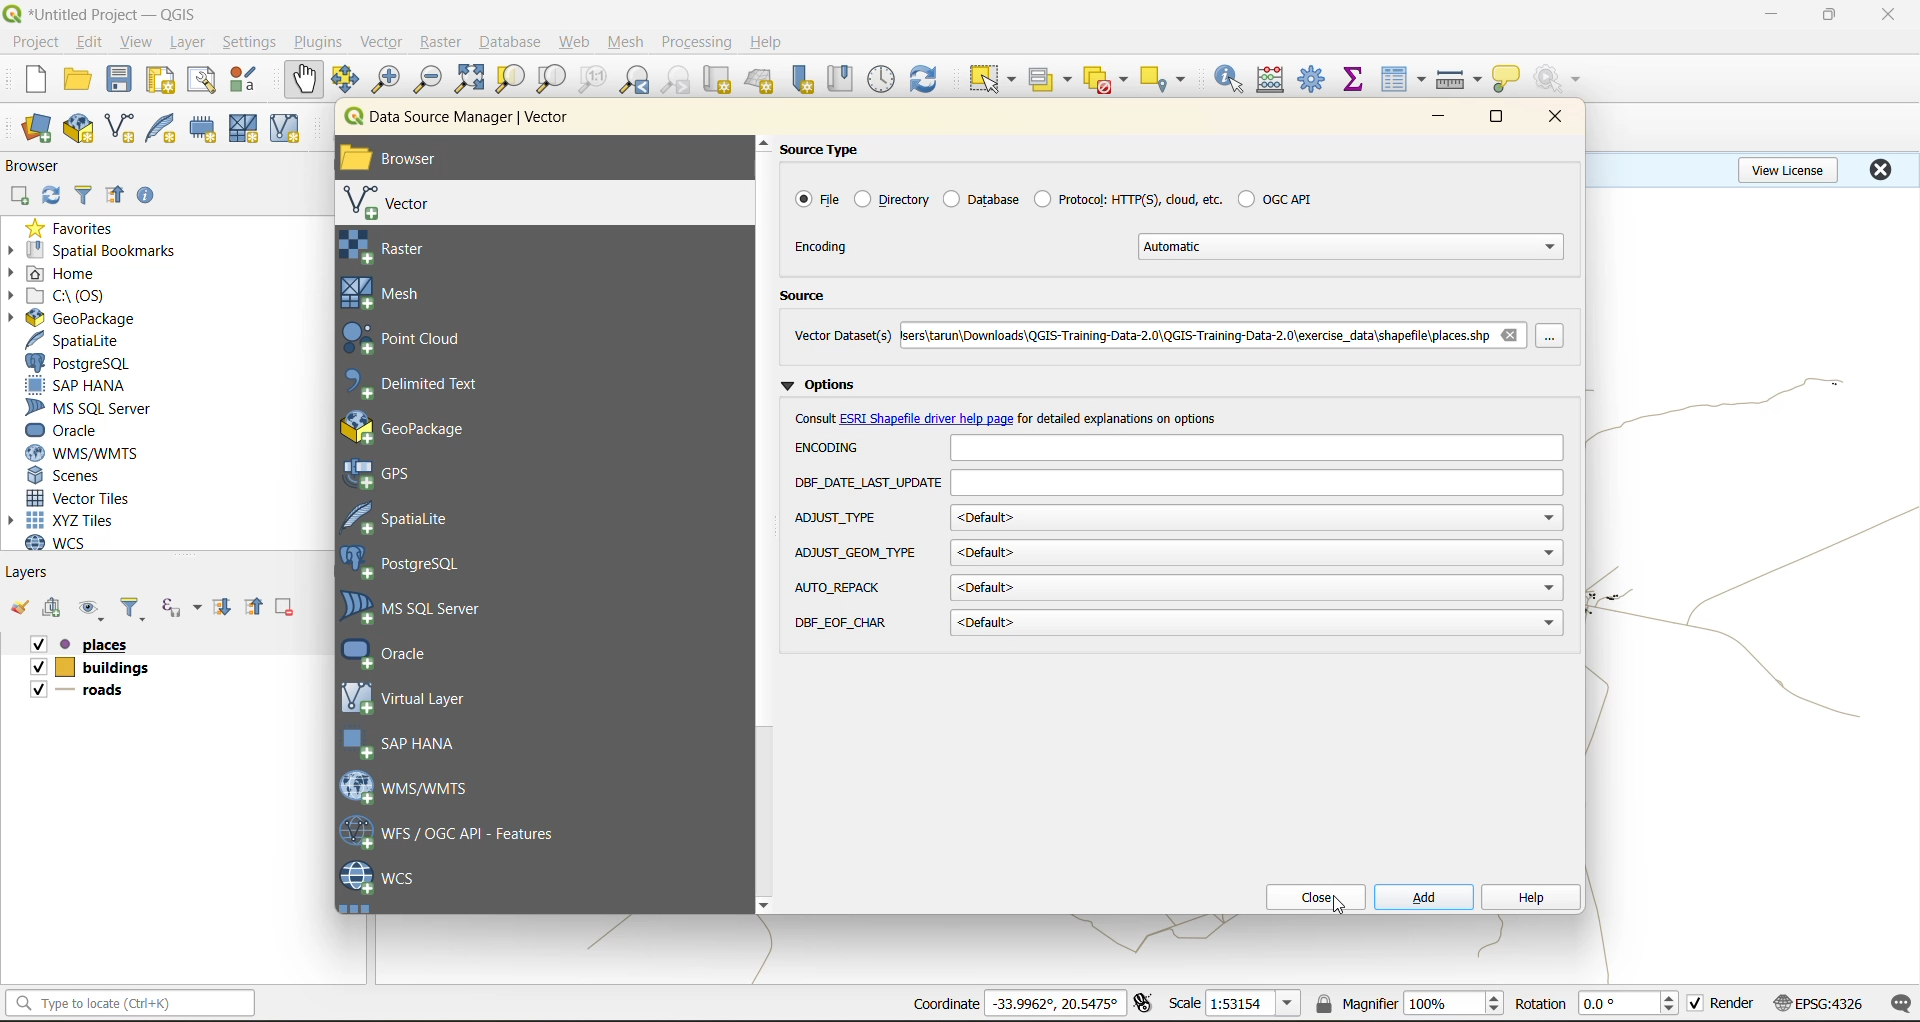 This screenshot has width=1920, height=1022. I want to click on new geopackage layer, so click(79, 130).